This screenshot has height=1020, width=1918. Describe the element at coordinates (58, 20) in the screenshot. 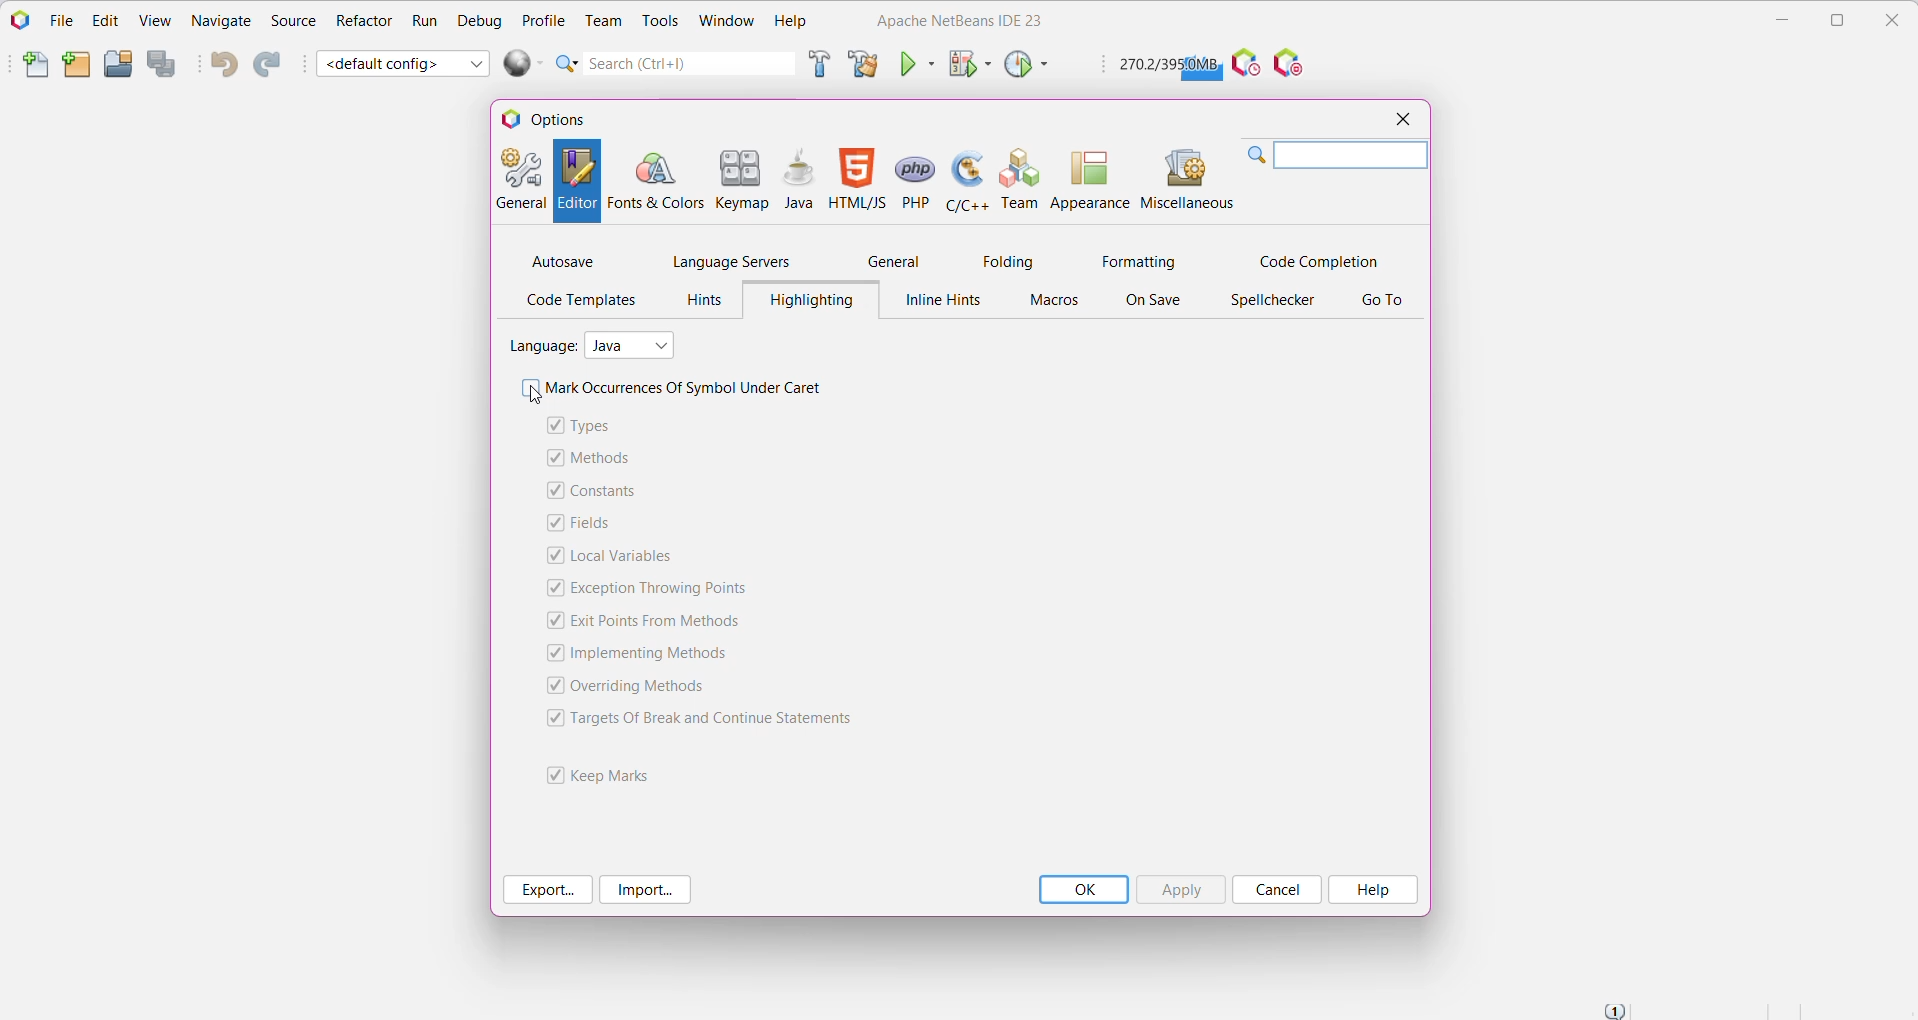

I see `File` at that location.